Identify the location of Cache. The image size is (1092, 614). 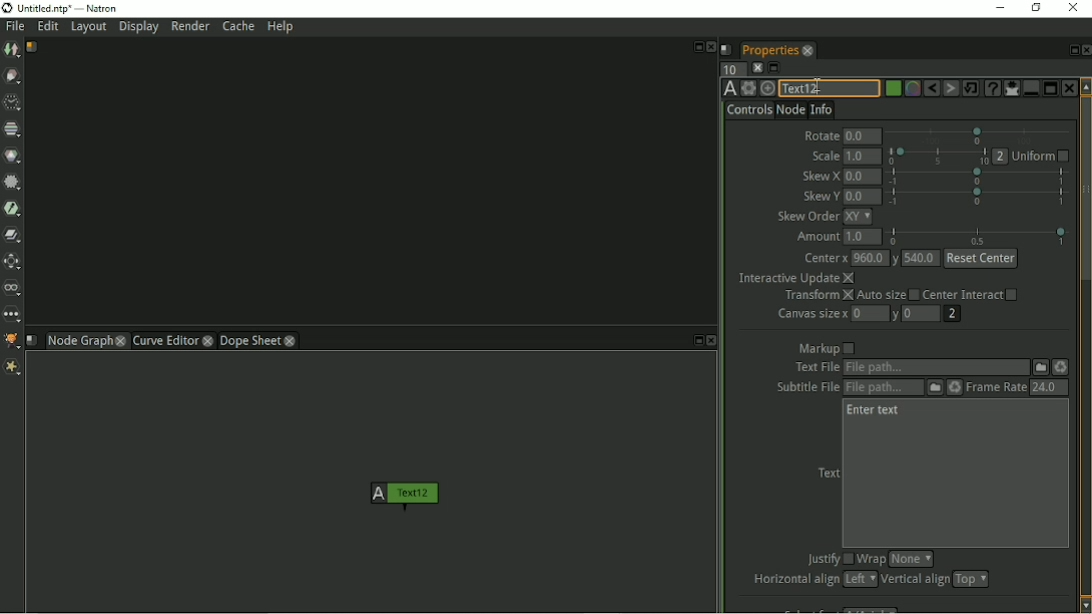
(238, 26).